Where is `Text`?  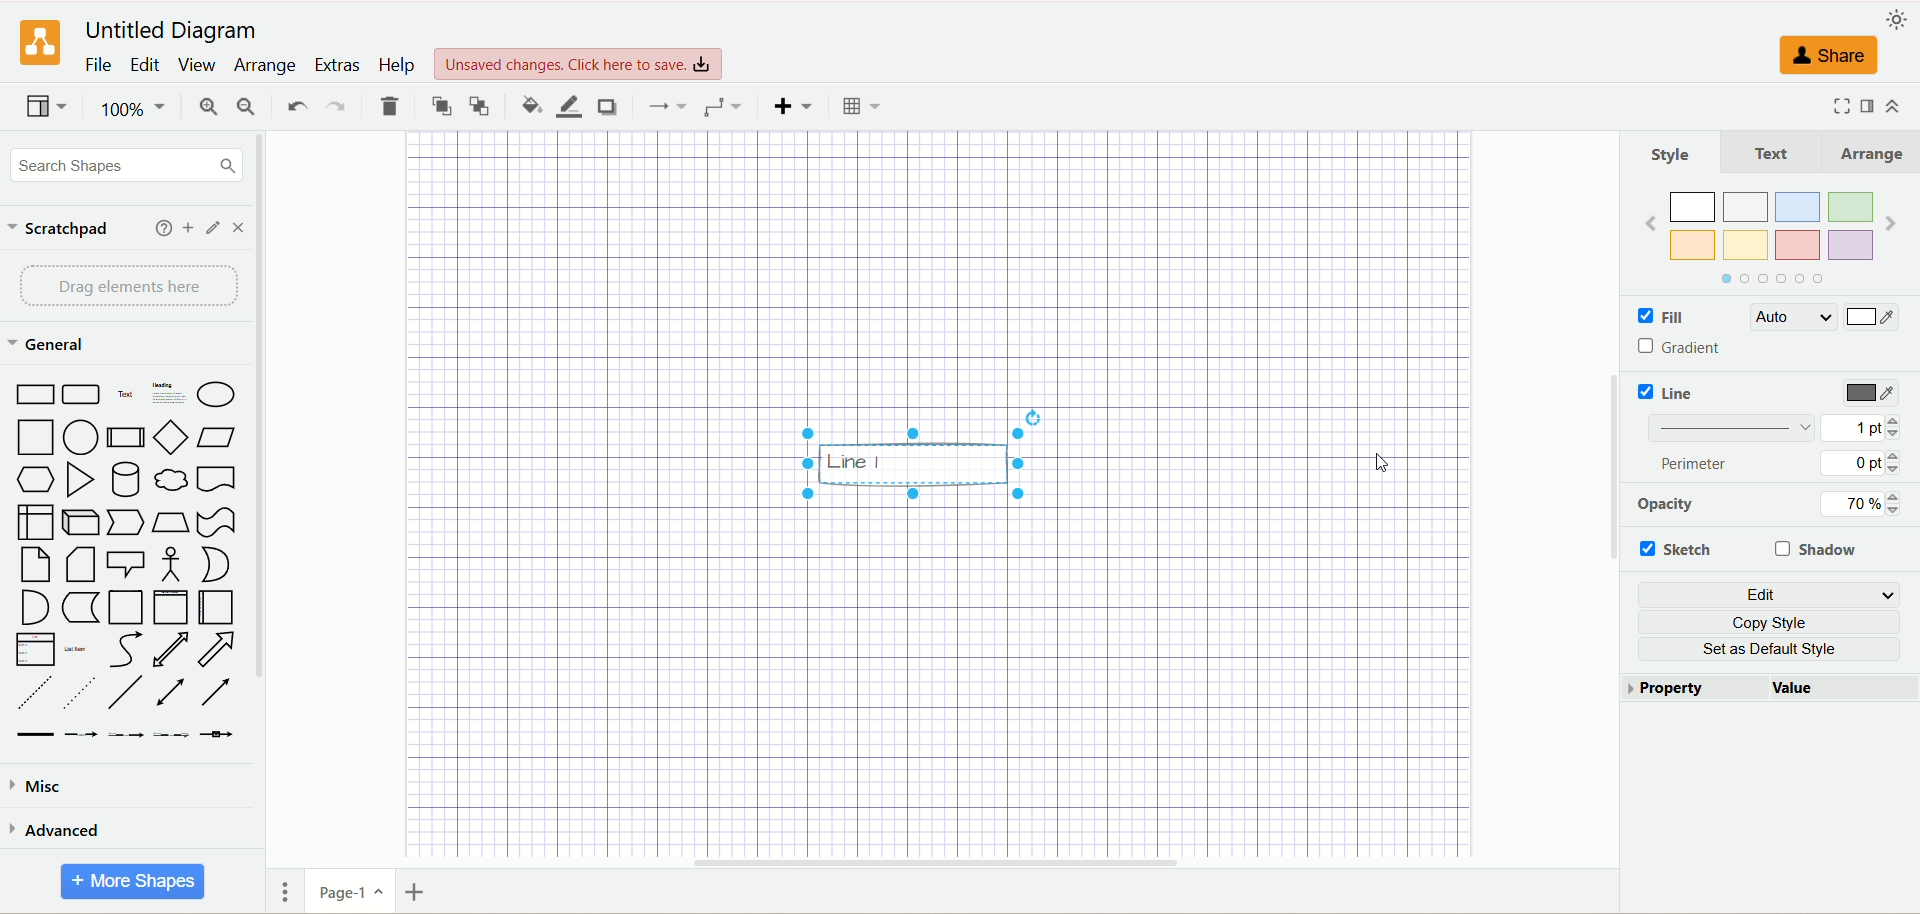 Text is located at coordinates (1769, 151).